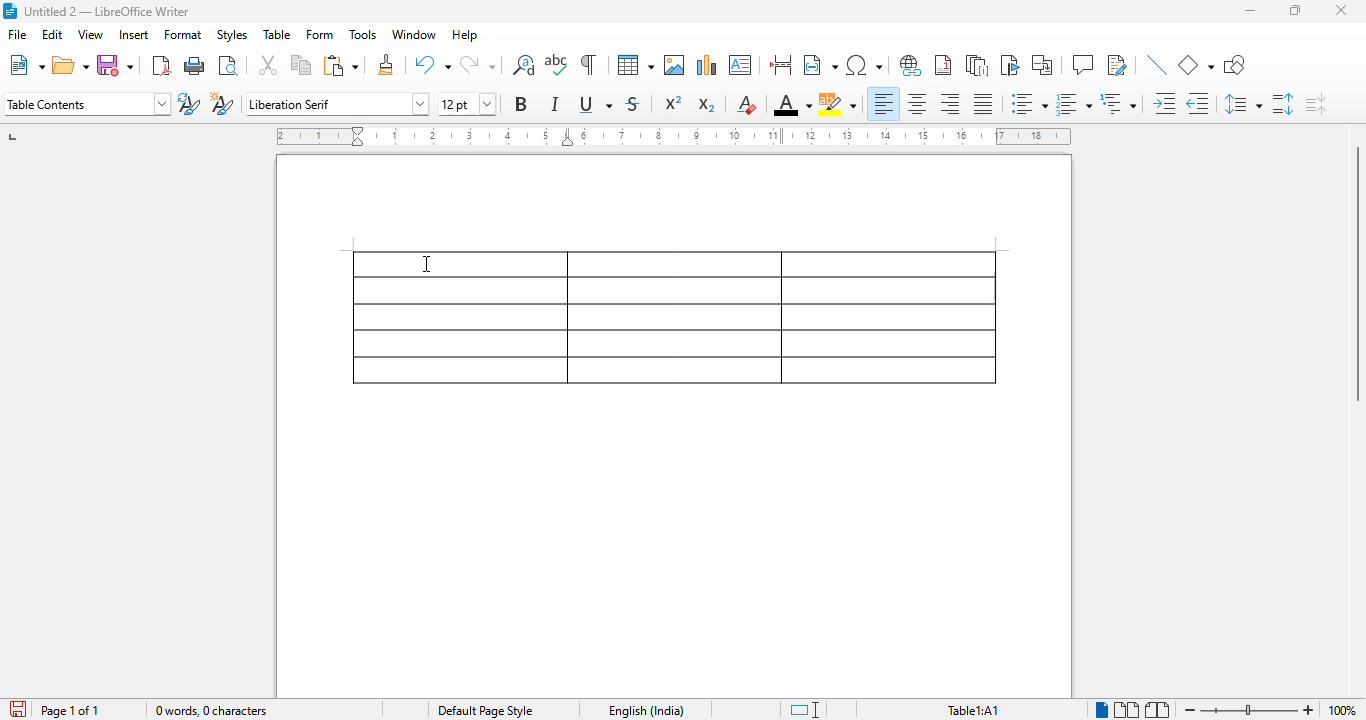 Image resolution: width=1366 pixels, height=720 pixels. I want to click on character highlighting color, so click(837, 104).